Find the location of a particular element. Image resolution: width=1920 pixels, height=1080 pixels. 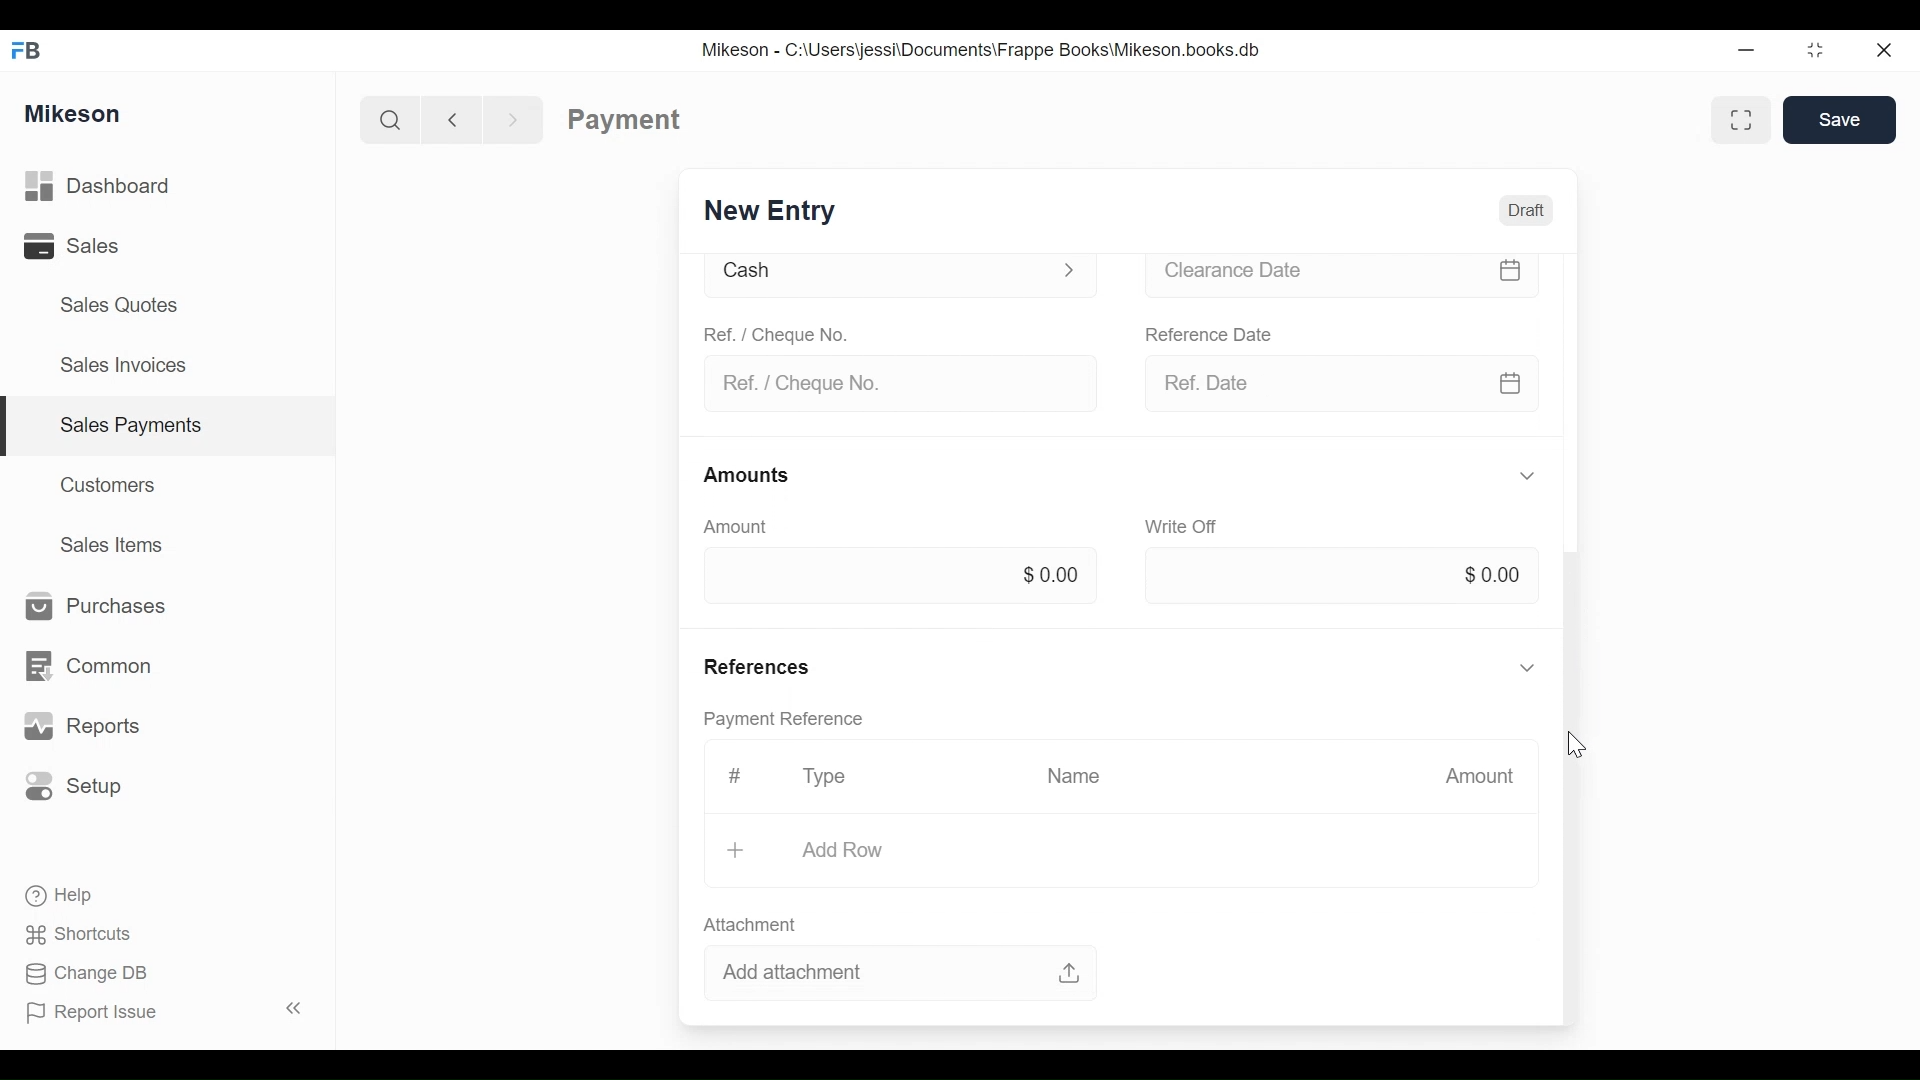

Amount is located at coordinates (1481, 776).